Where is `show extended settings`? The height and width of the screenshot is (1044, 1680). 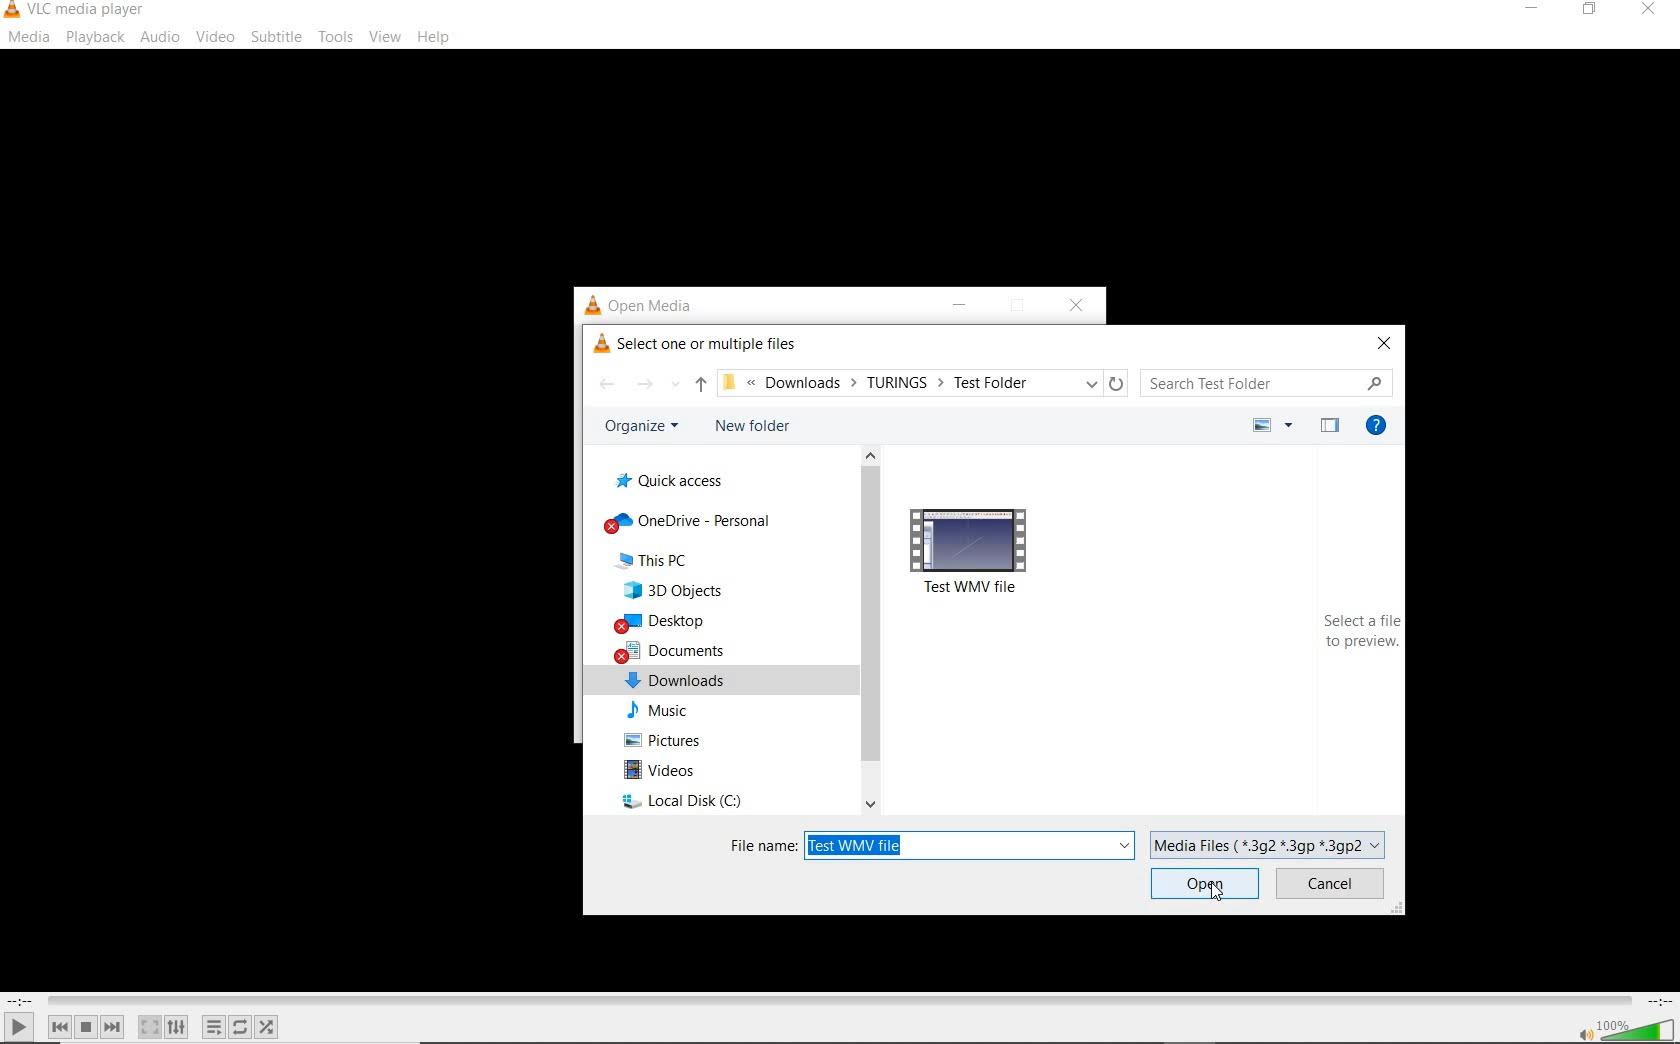
show extended settings is located at coordinates (176, 1027).